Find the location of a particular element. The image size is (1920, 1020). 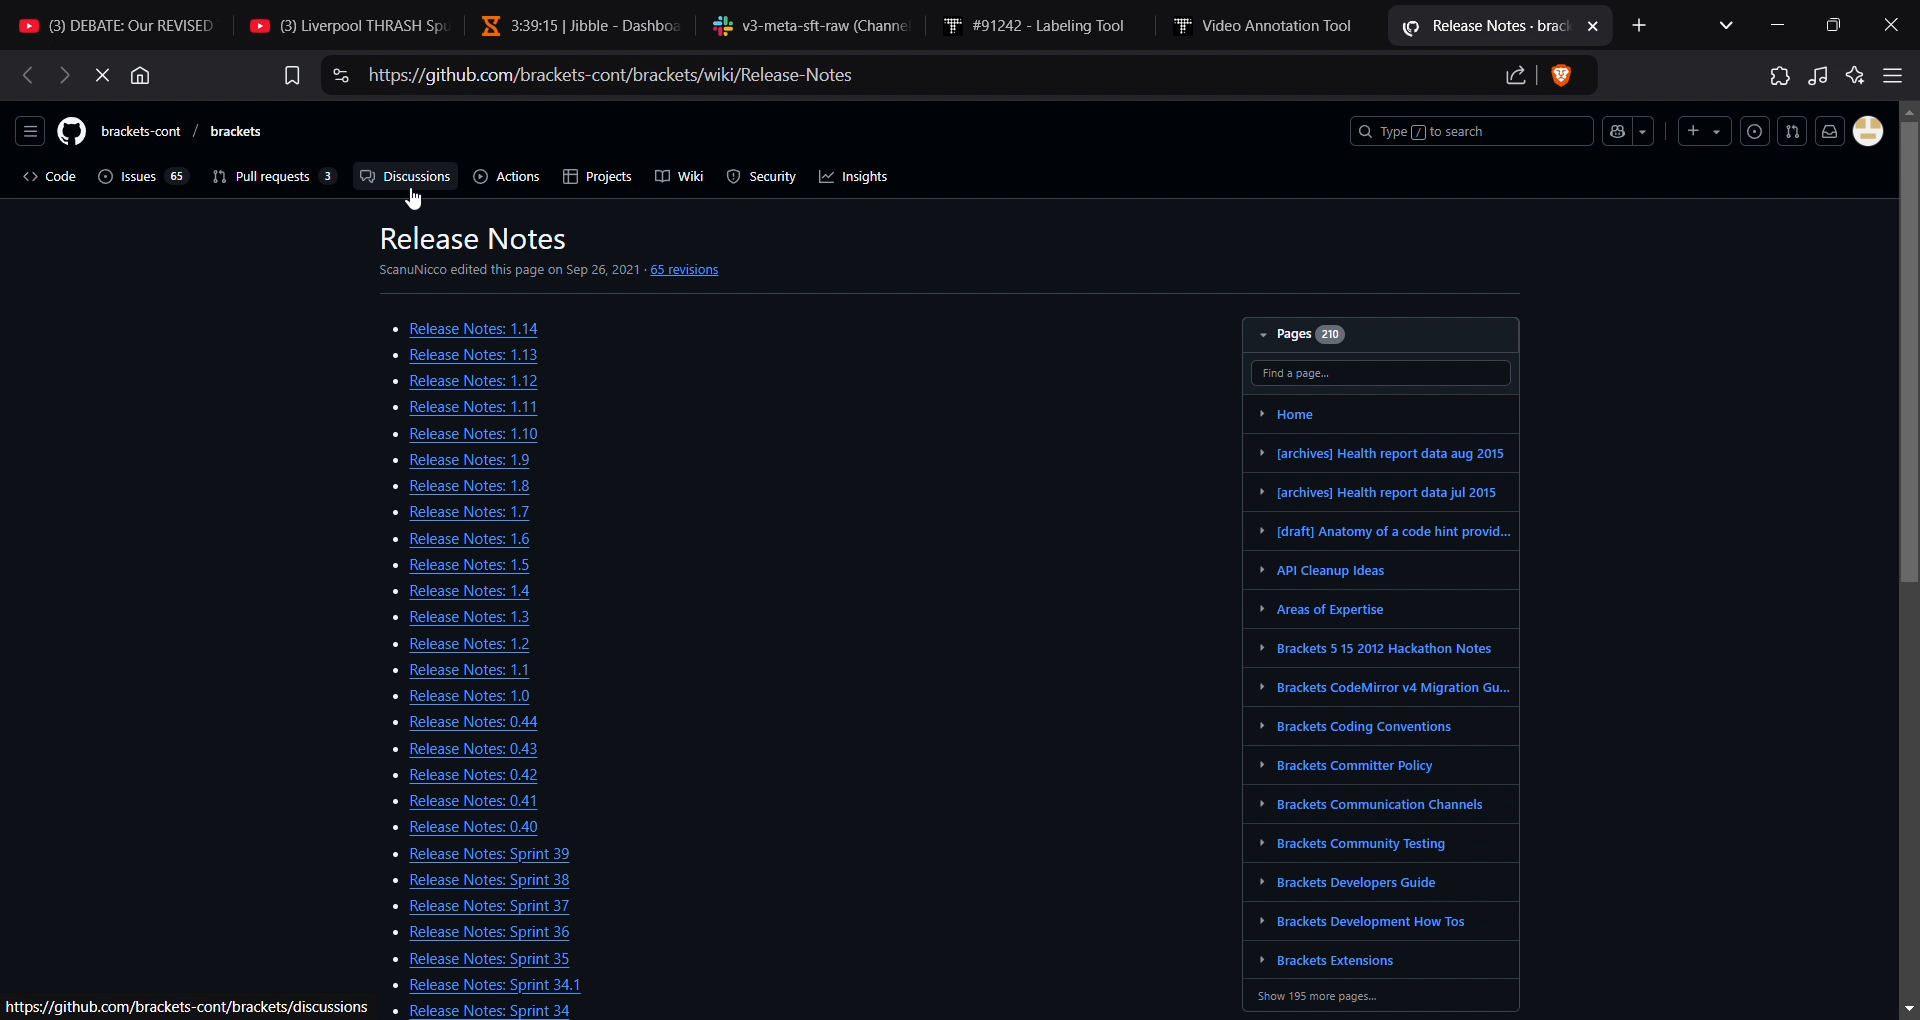

eo Release Notes: 1.4 is located at coordinates (429, 590).